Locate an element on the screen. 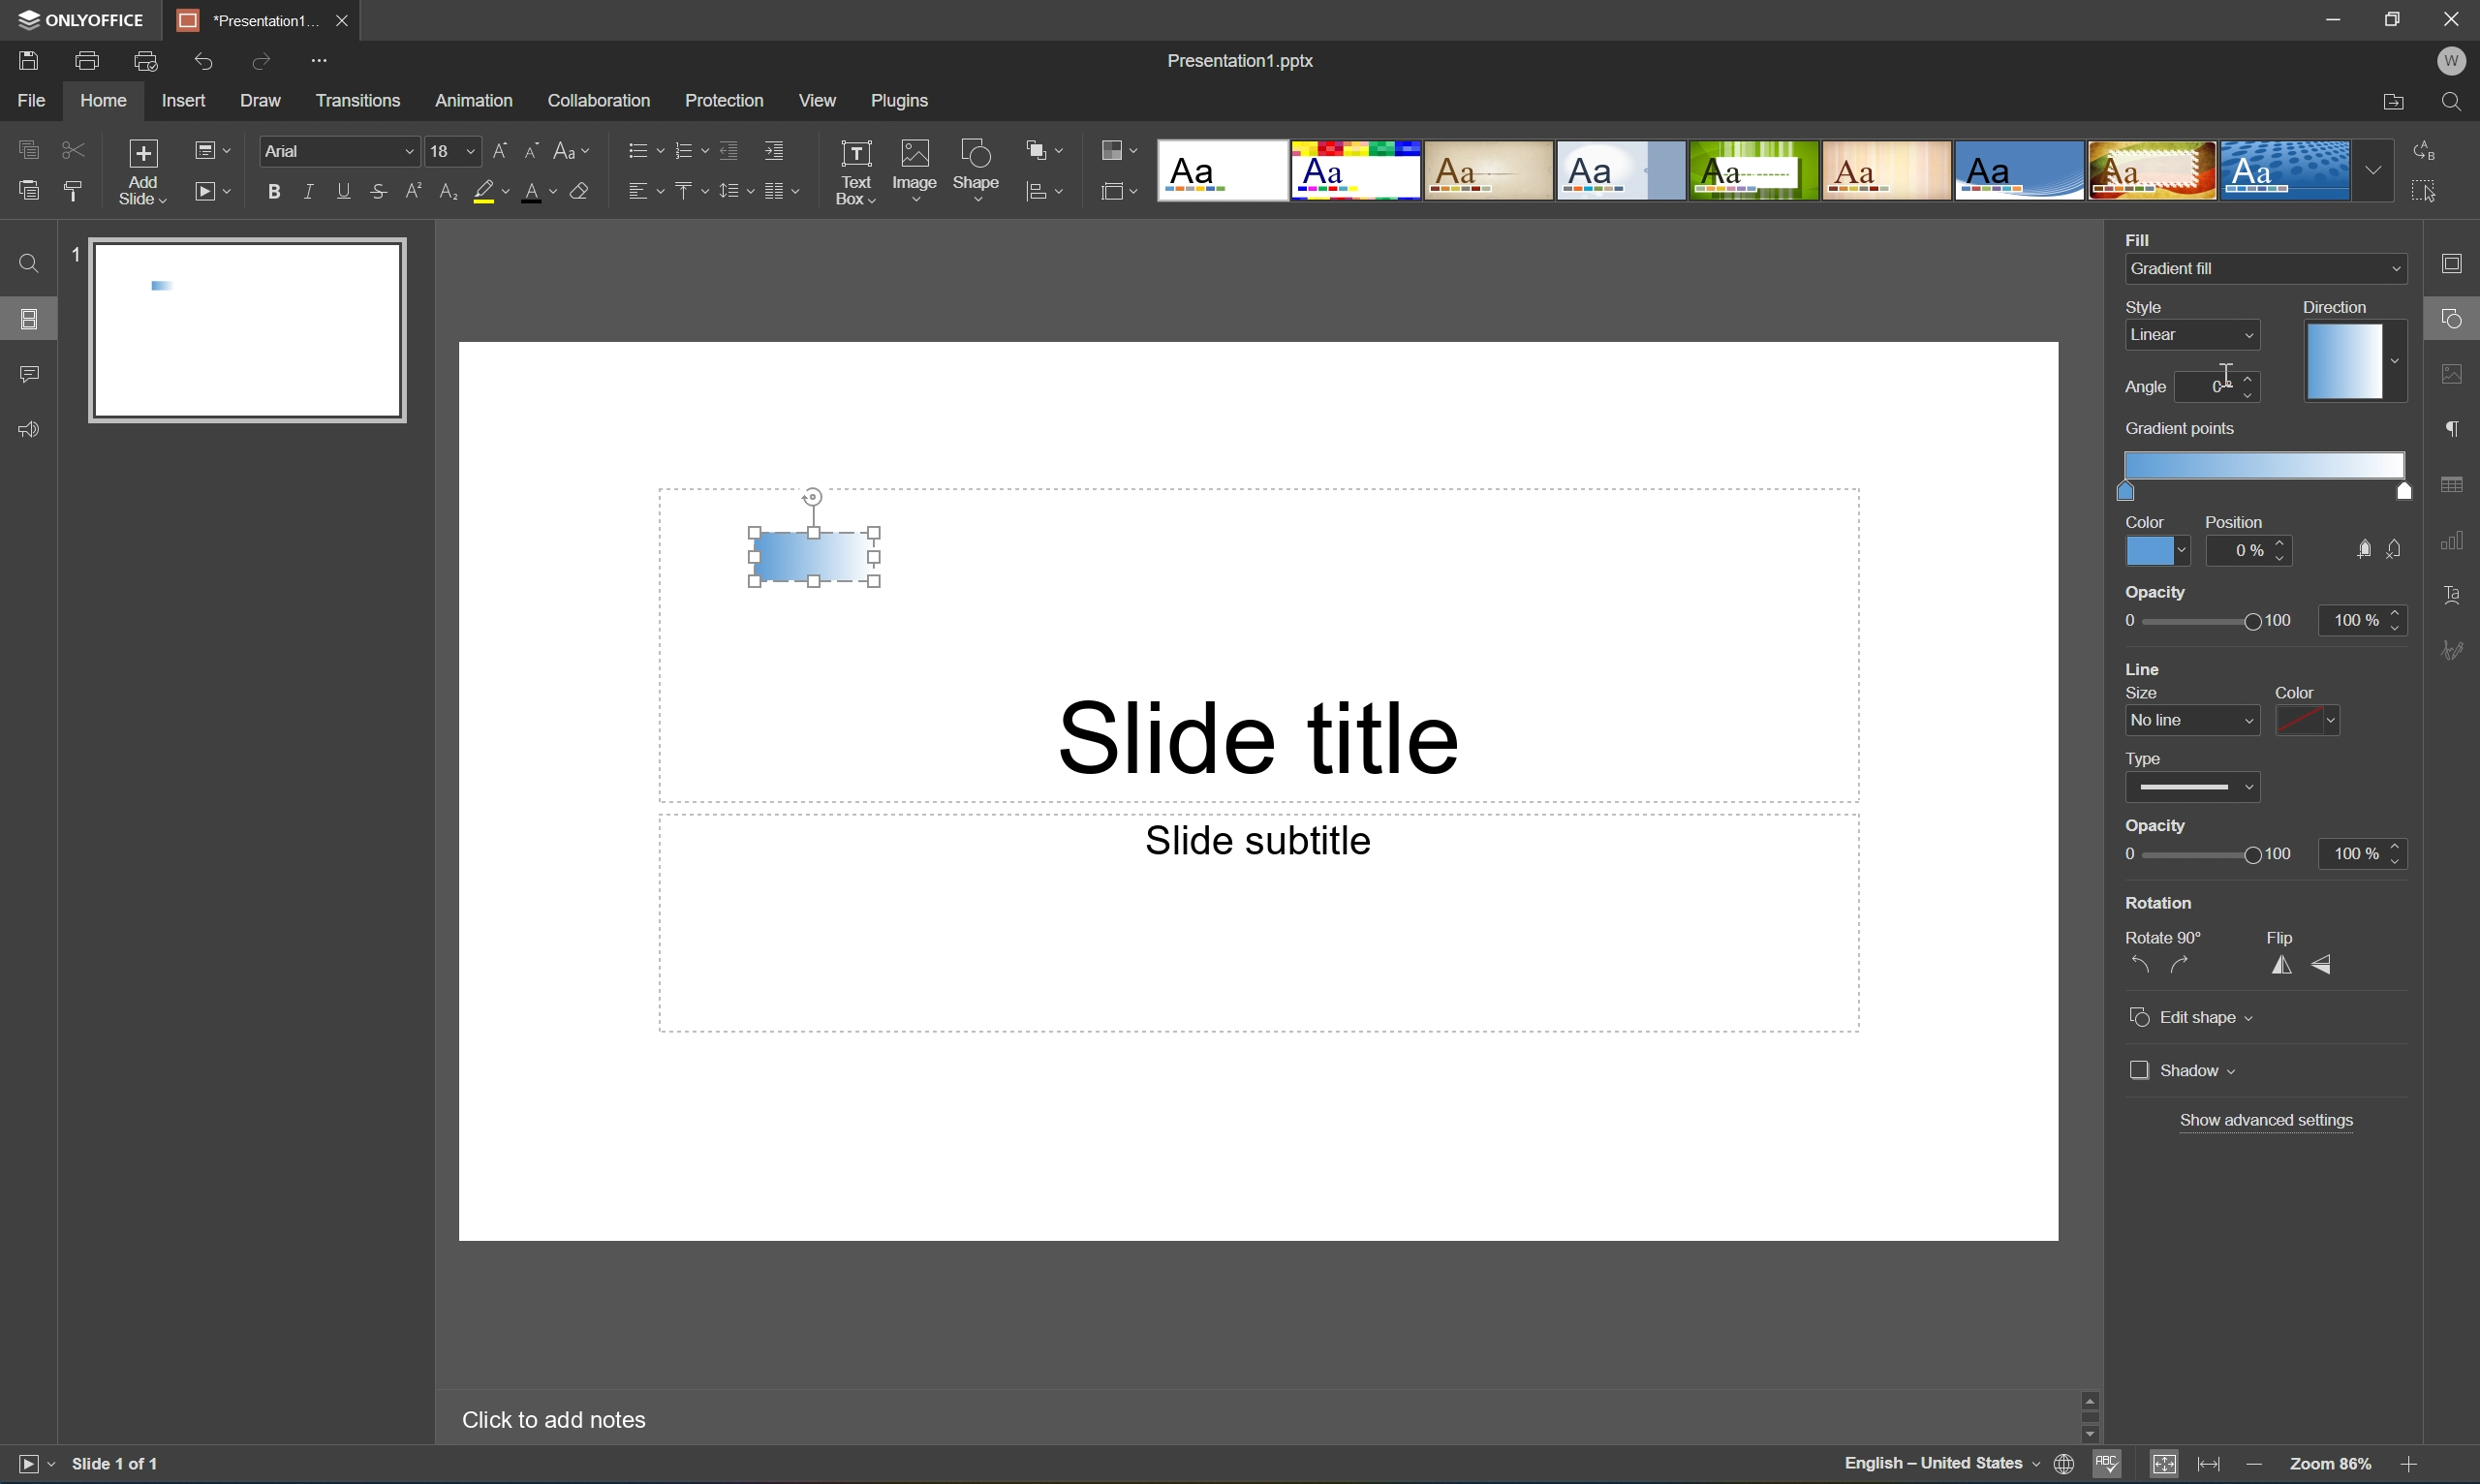  Opacity is located at coordinates (2158, 826).